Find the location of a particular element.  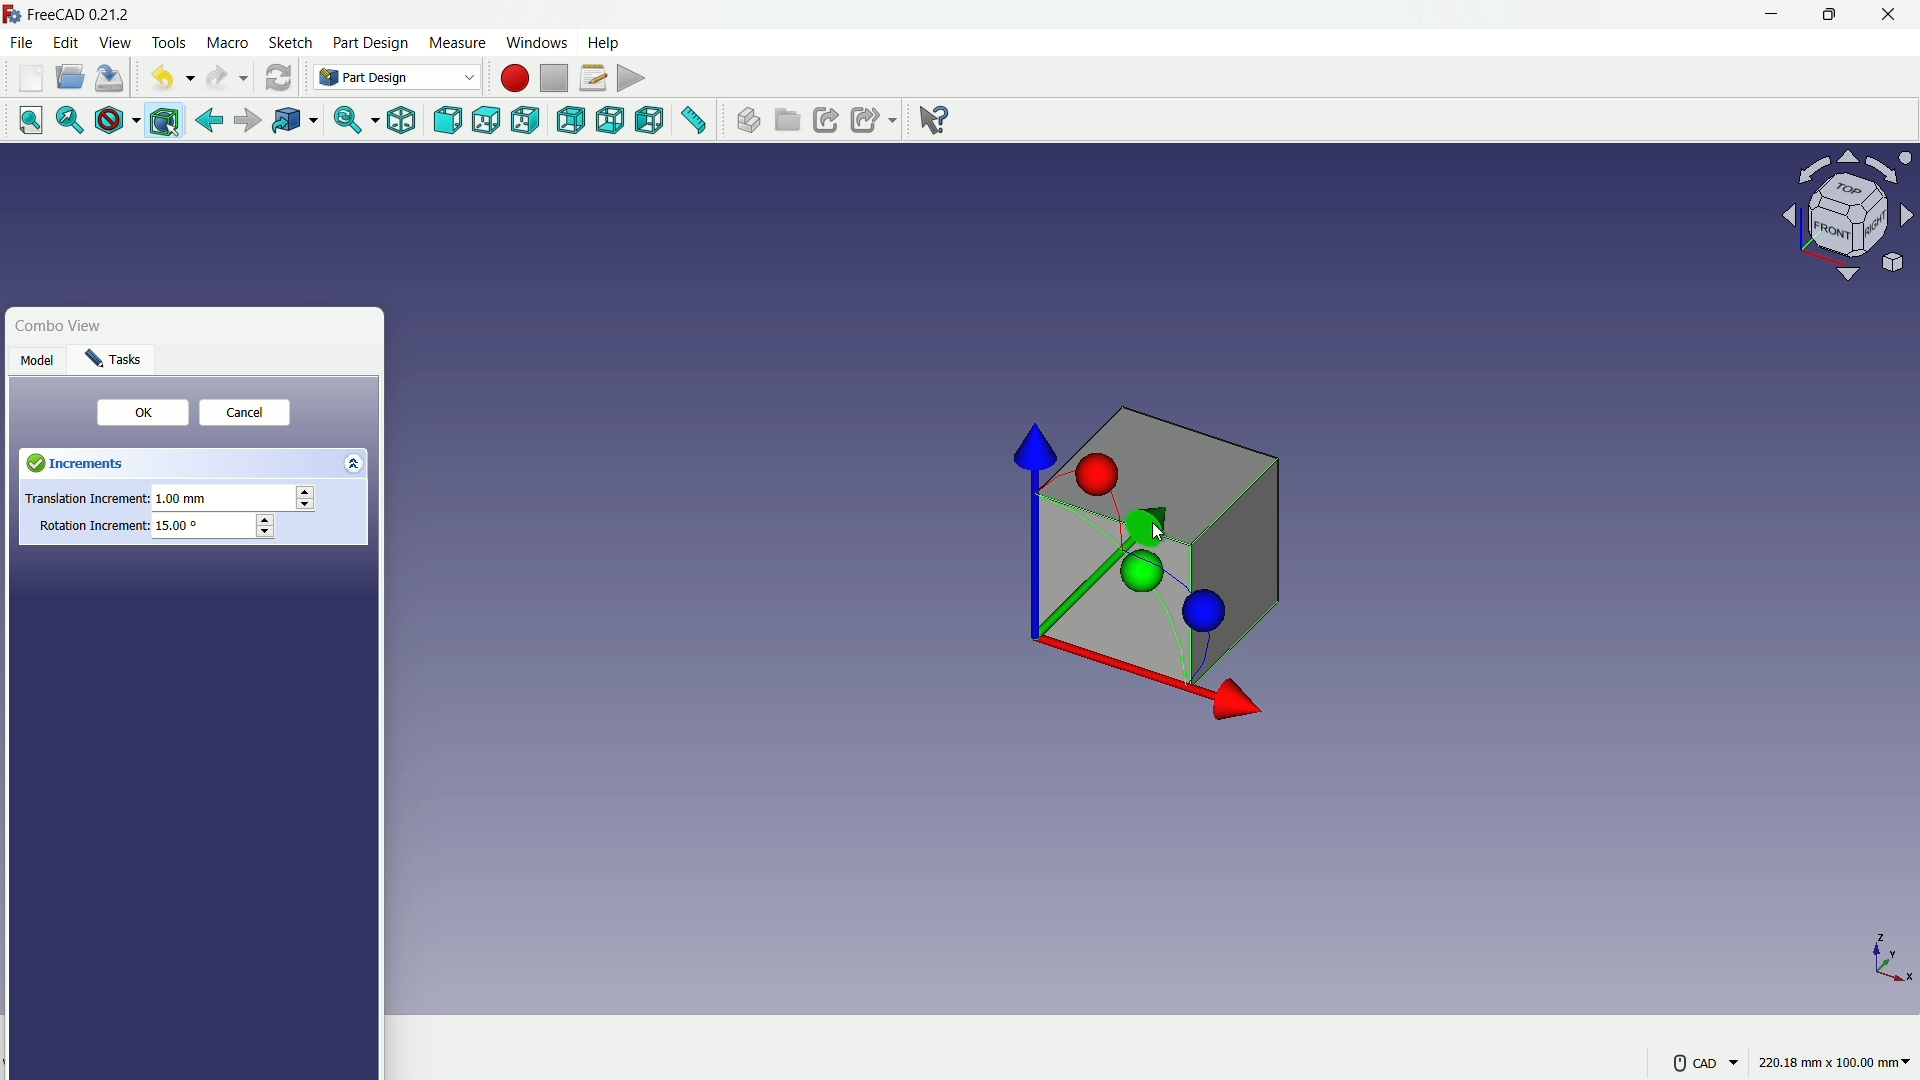

windows is located at coordinates (535, 42).